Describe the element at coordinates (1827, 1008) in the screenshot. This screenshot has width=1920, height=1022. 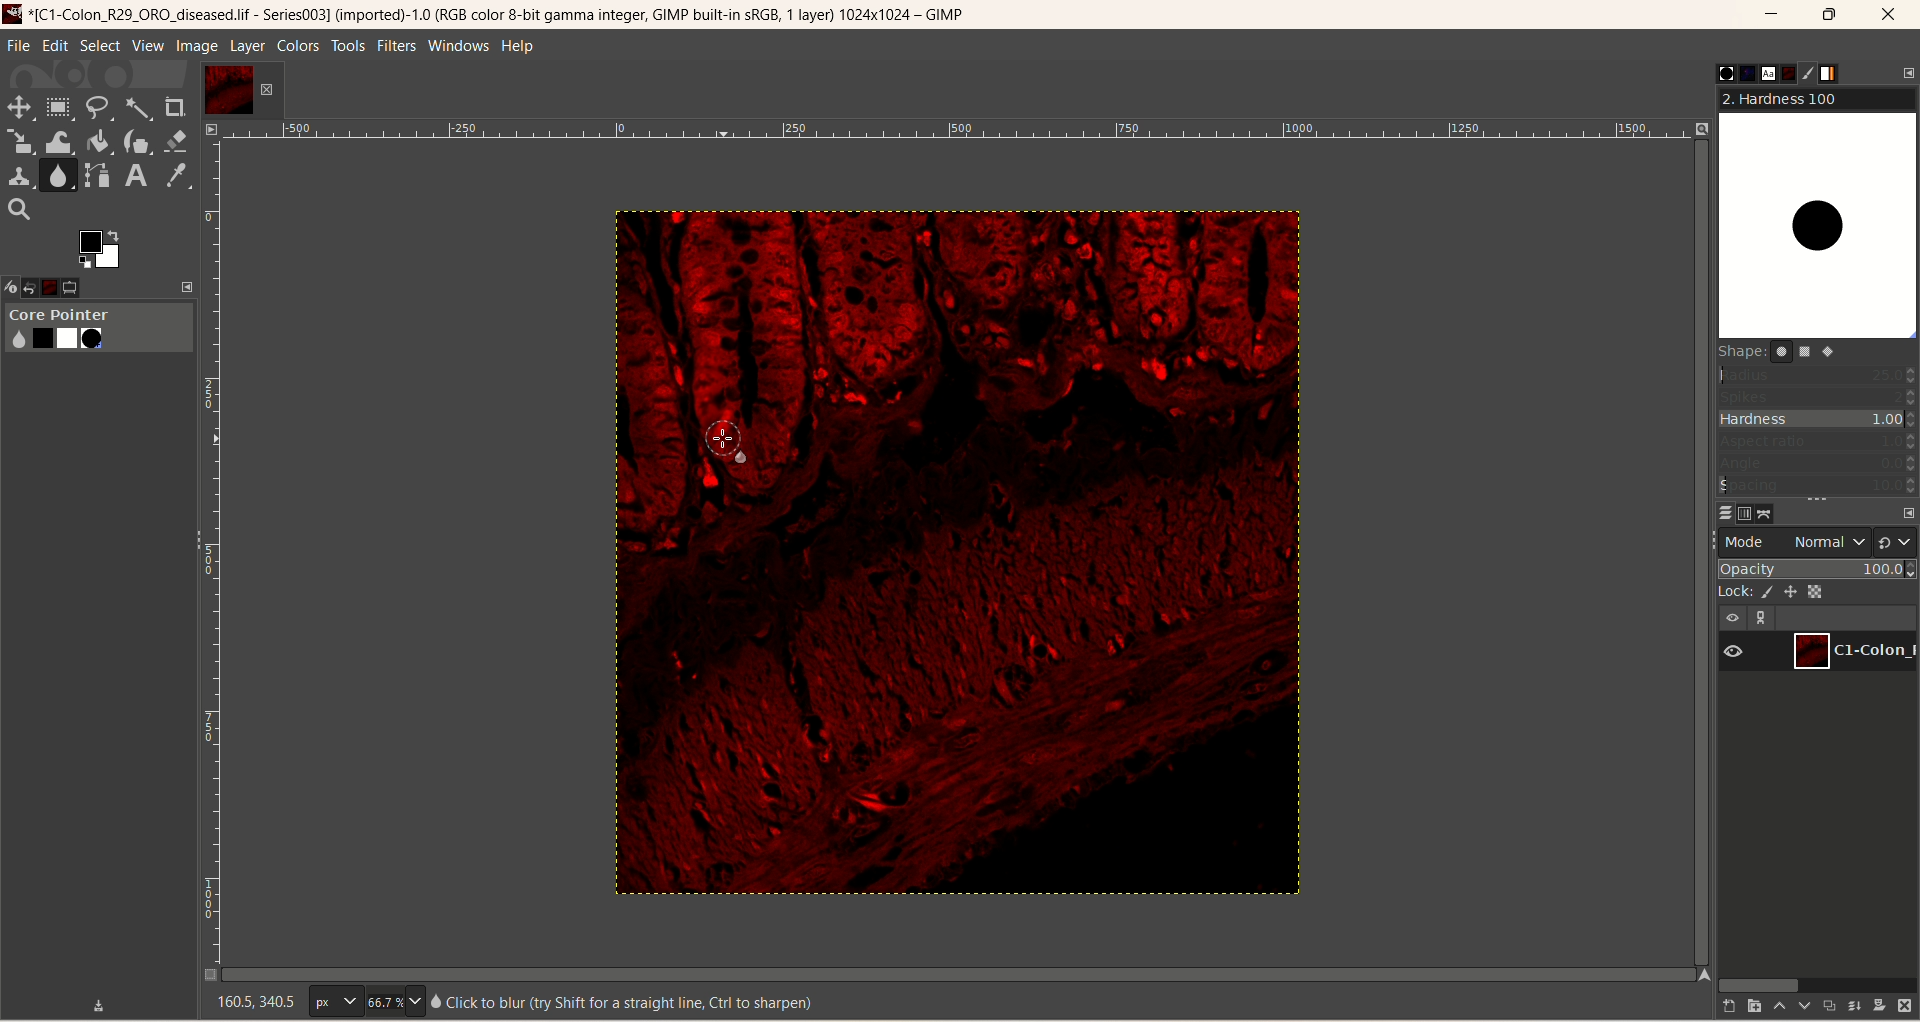
I see `duplicate the layer` at that location.